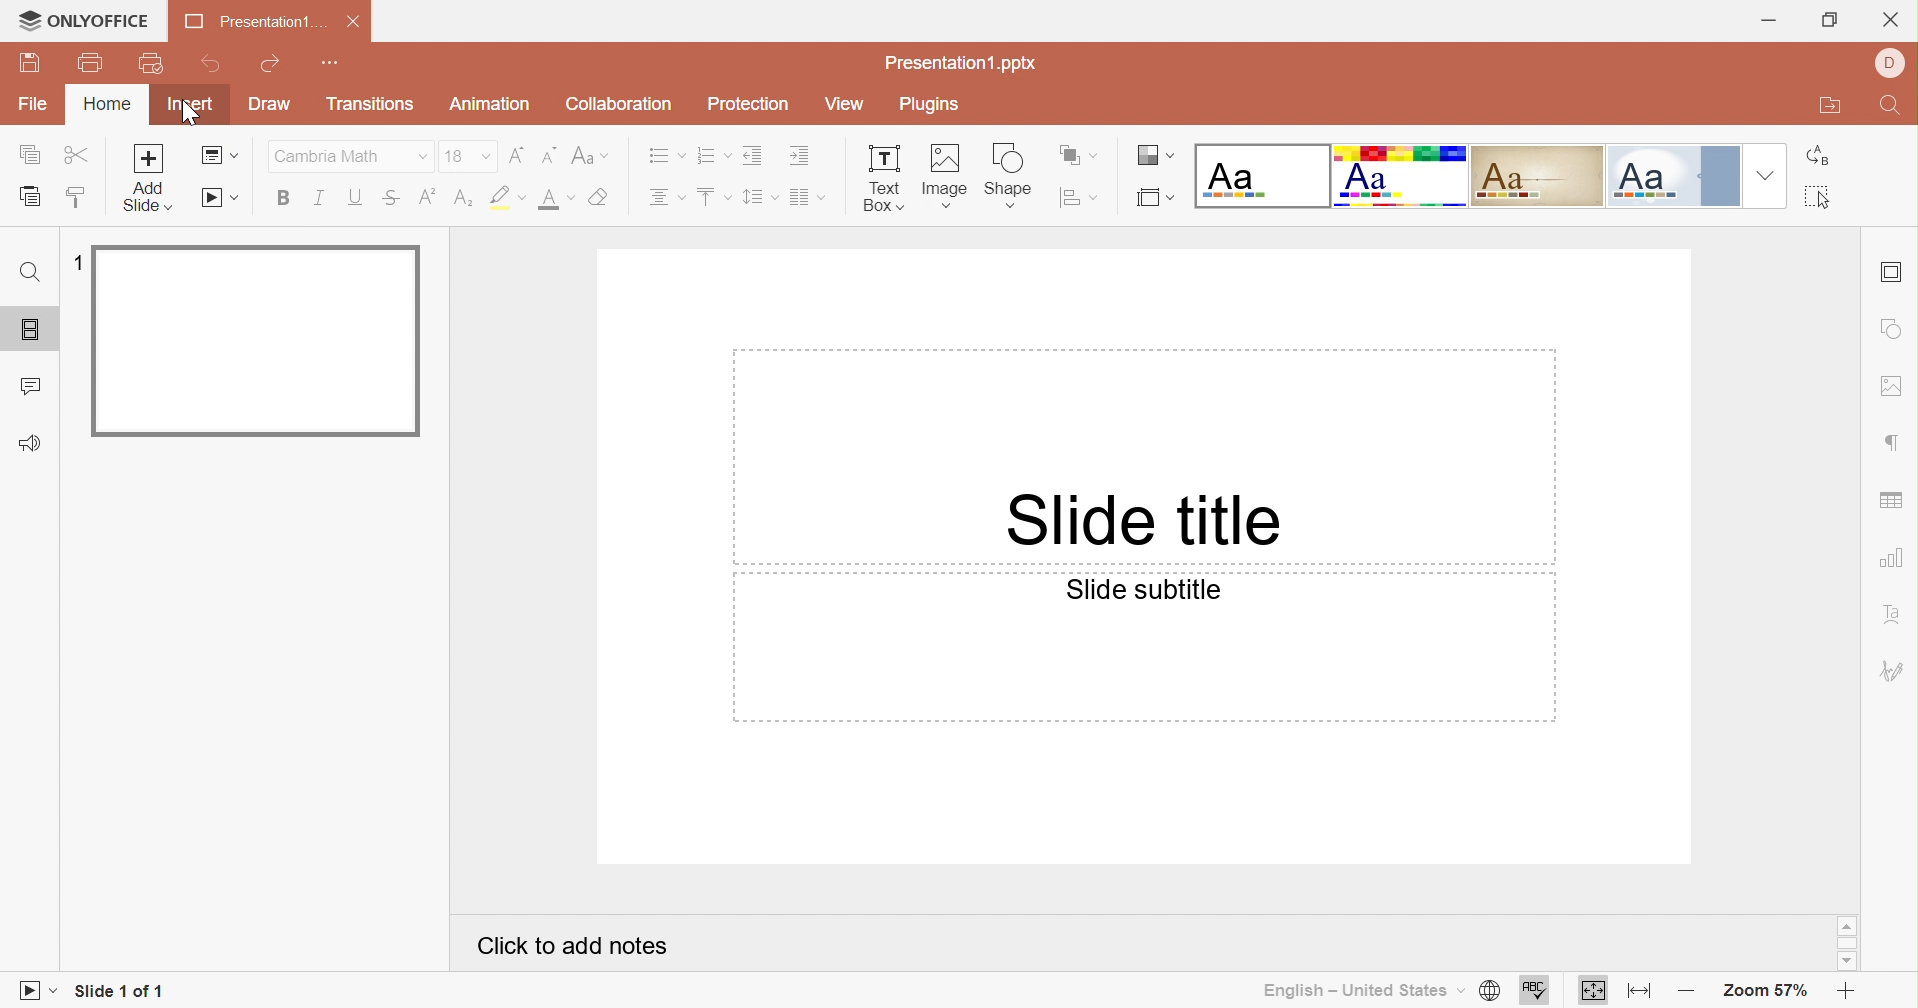 Image resolution: width=1918 pixels, height=1008 pixels. Describe the element at coordinates (927, 106) in the screenshot. I see `Plugins` at that location.